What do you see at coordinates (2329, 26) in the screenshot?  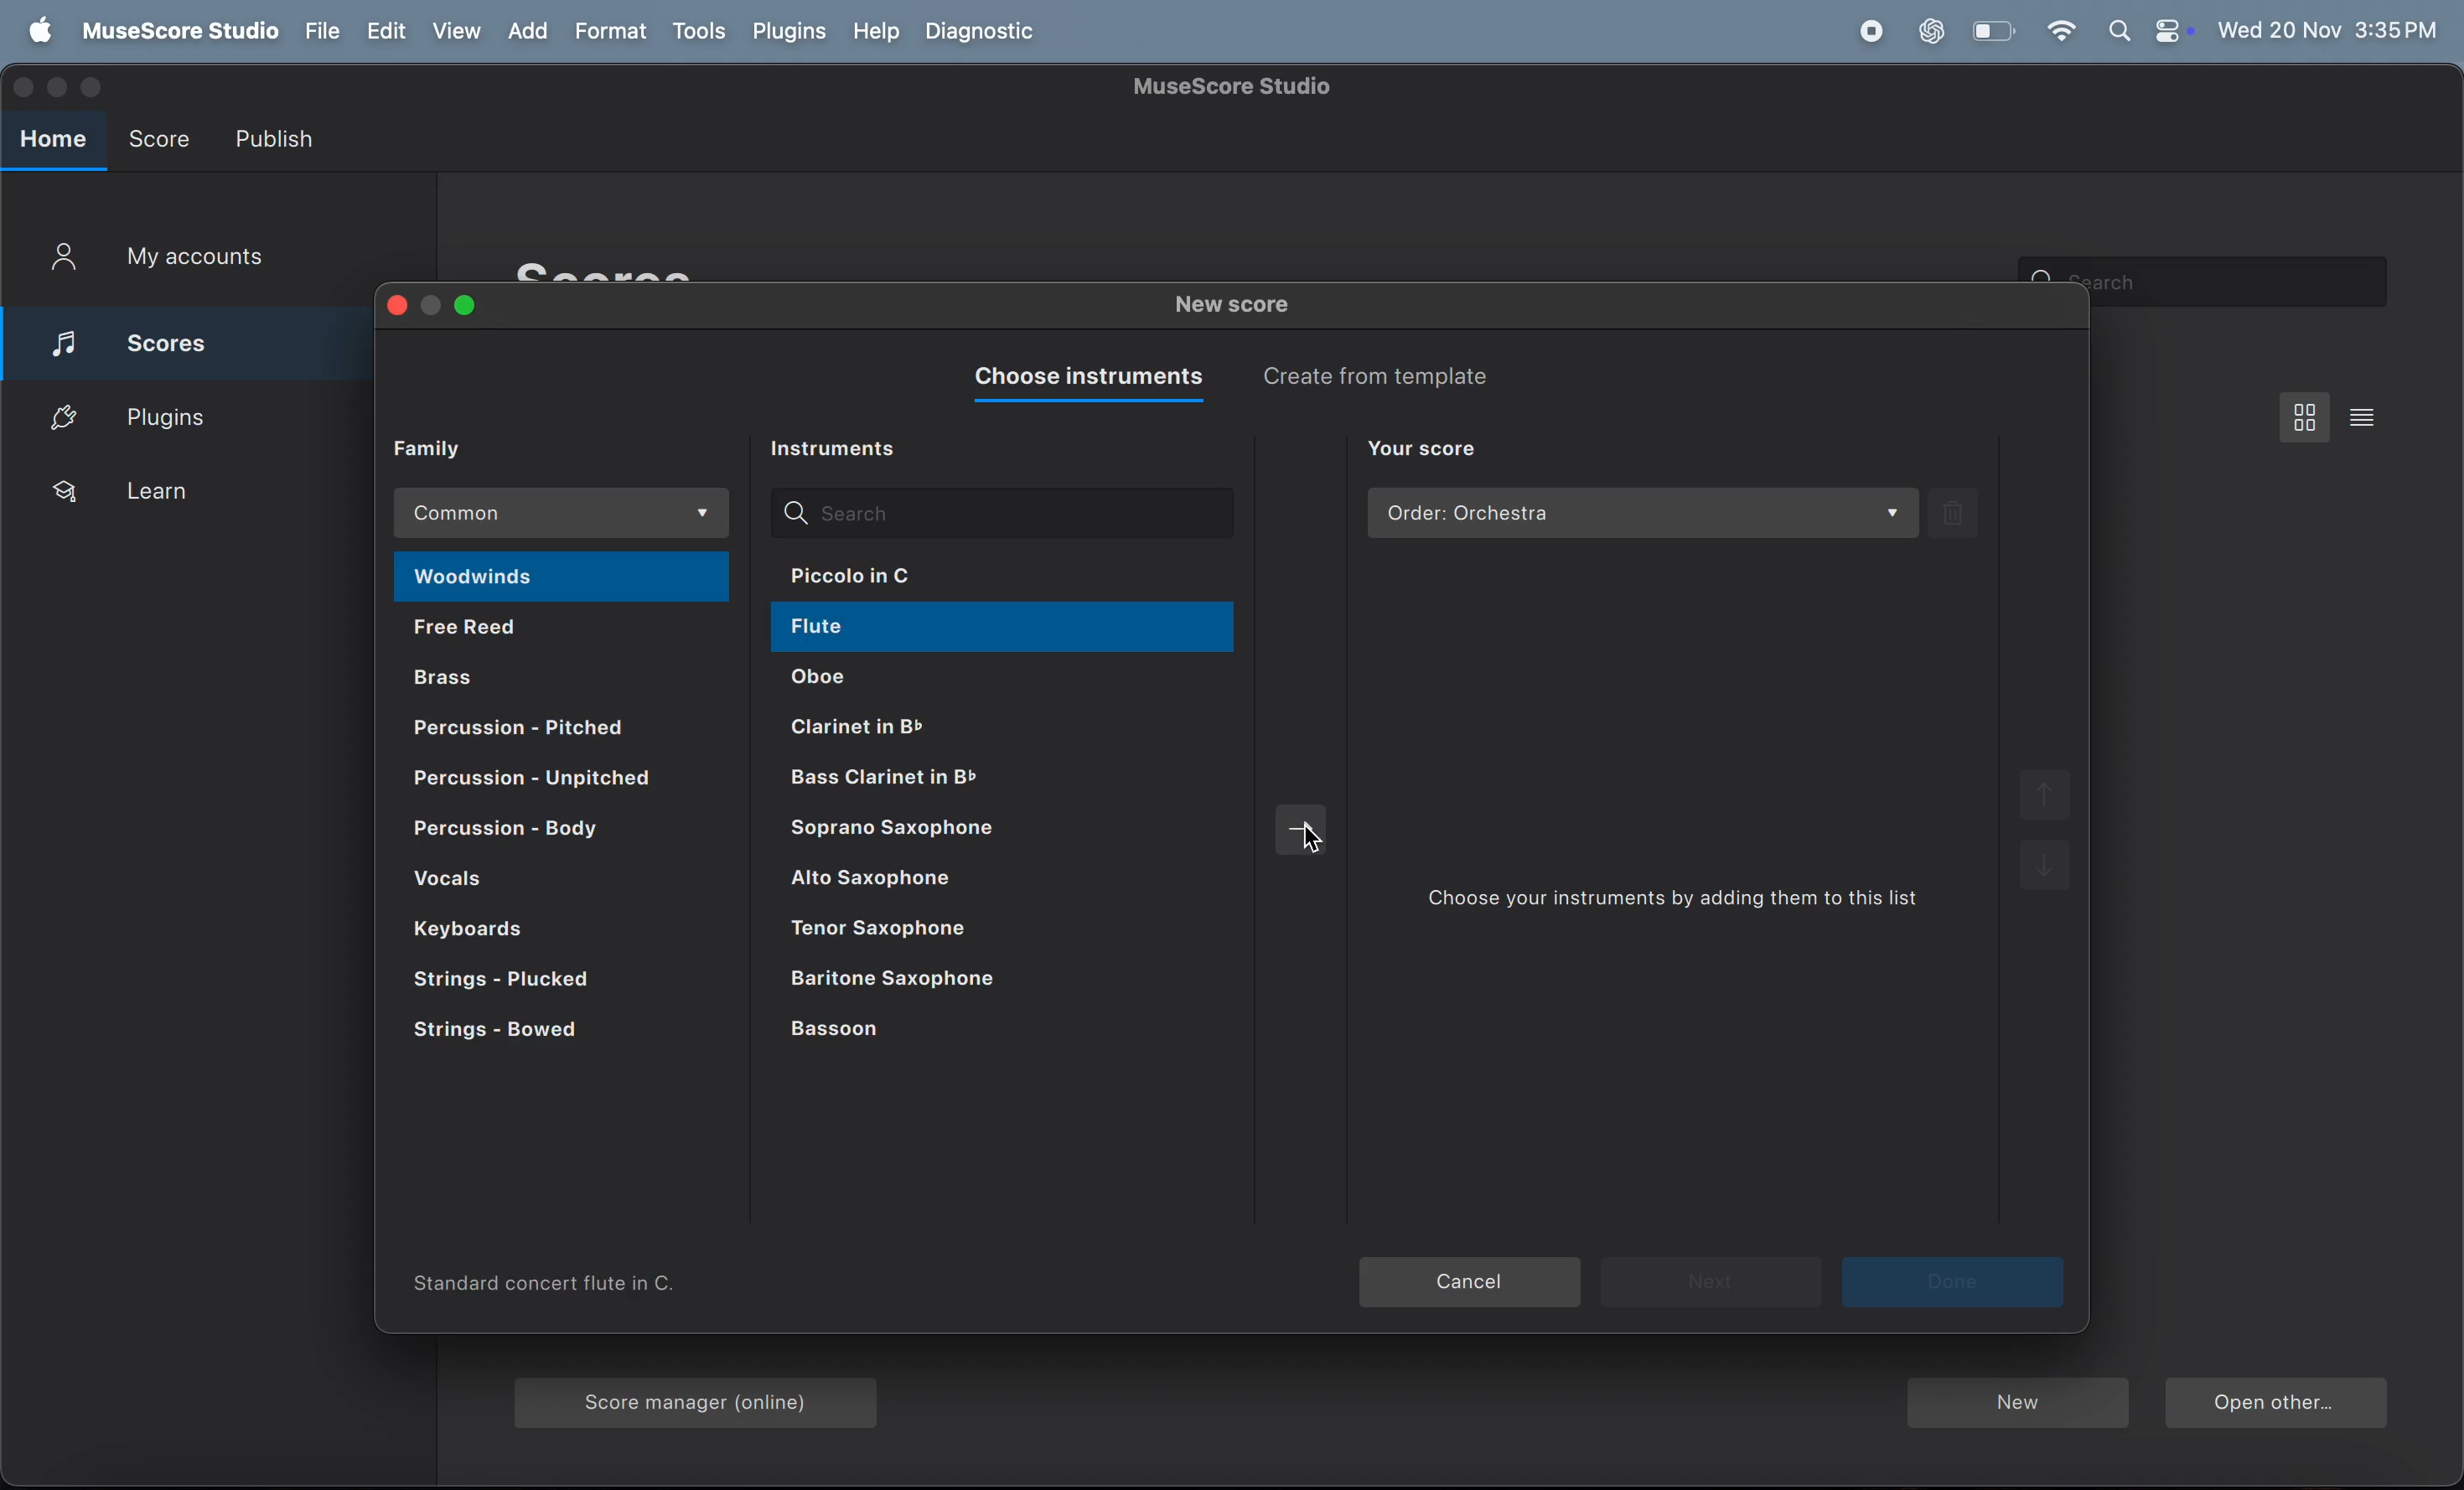 I see `date and time` at bounding box center [2329, 26].